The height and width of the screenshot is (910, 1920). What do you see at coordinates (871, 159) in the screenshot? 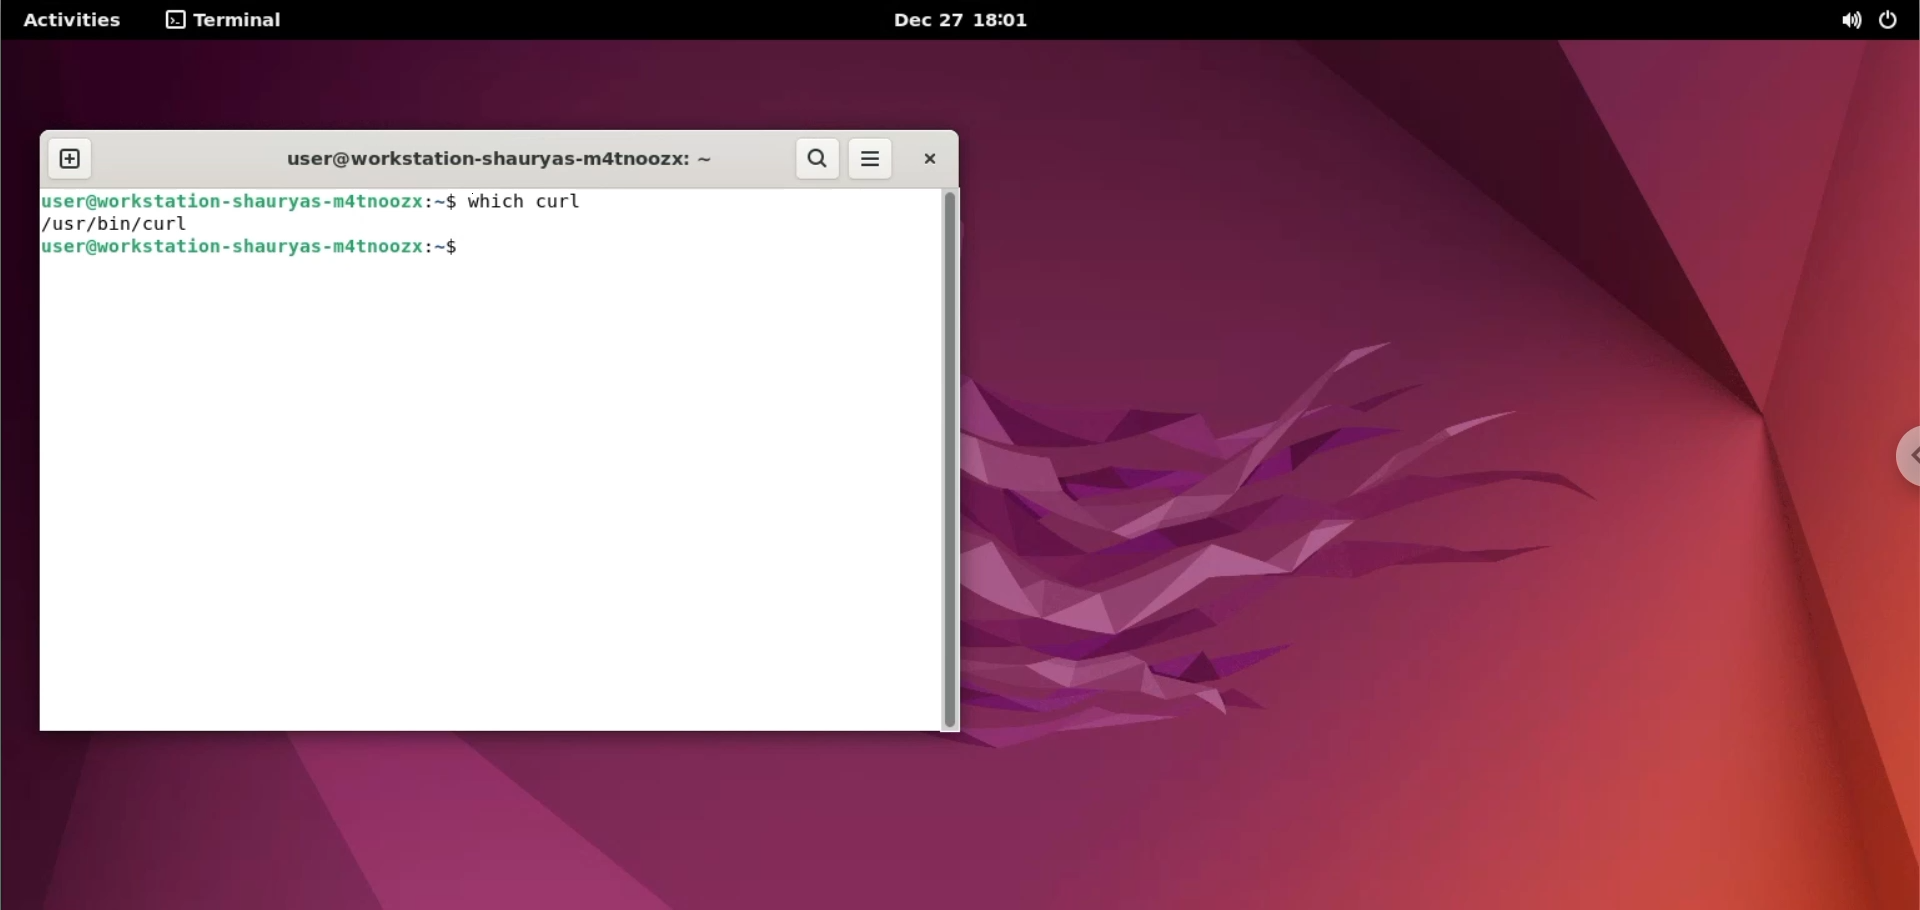
I see `menu` at bounding box center [871, 159].